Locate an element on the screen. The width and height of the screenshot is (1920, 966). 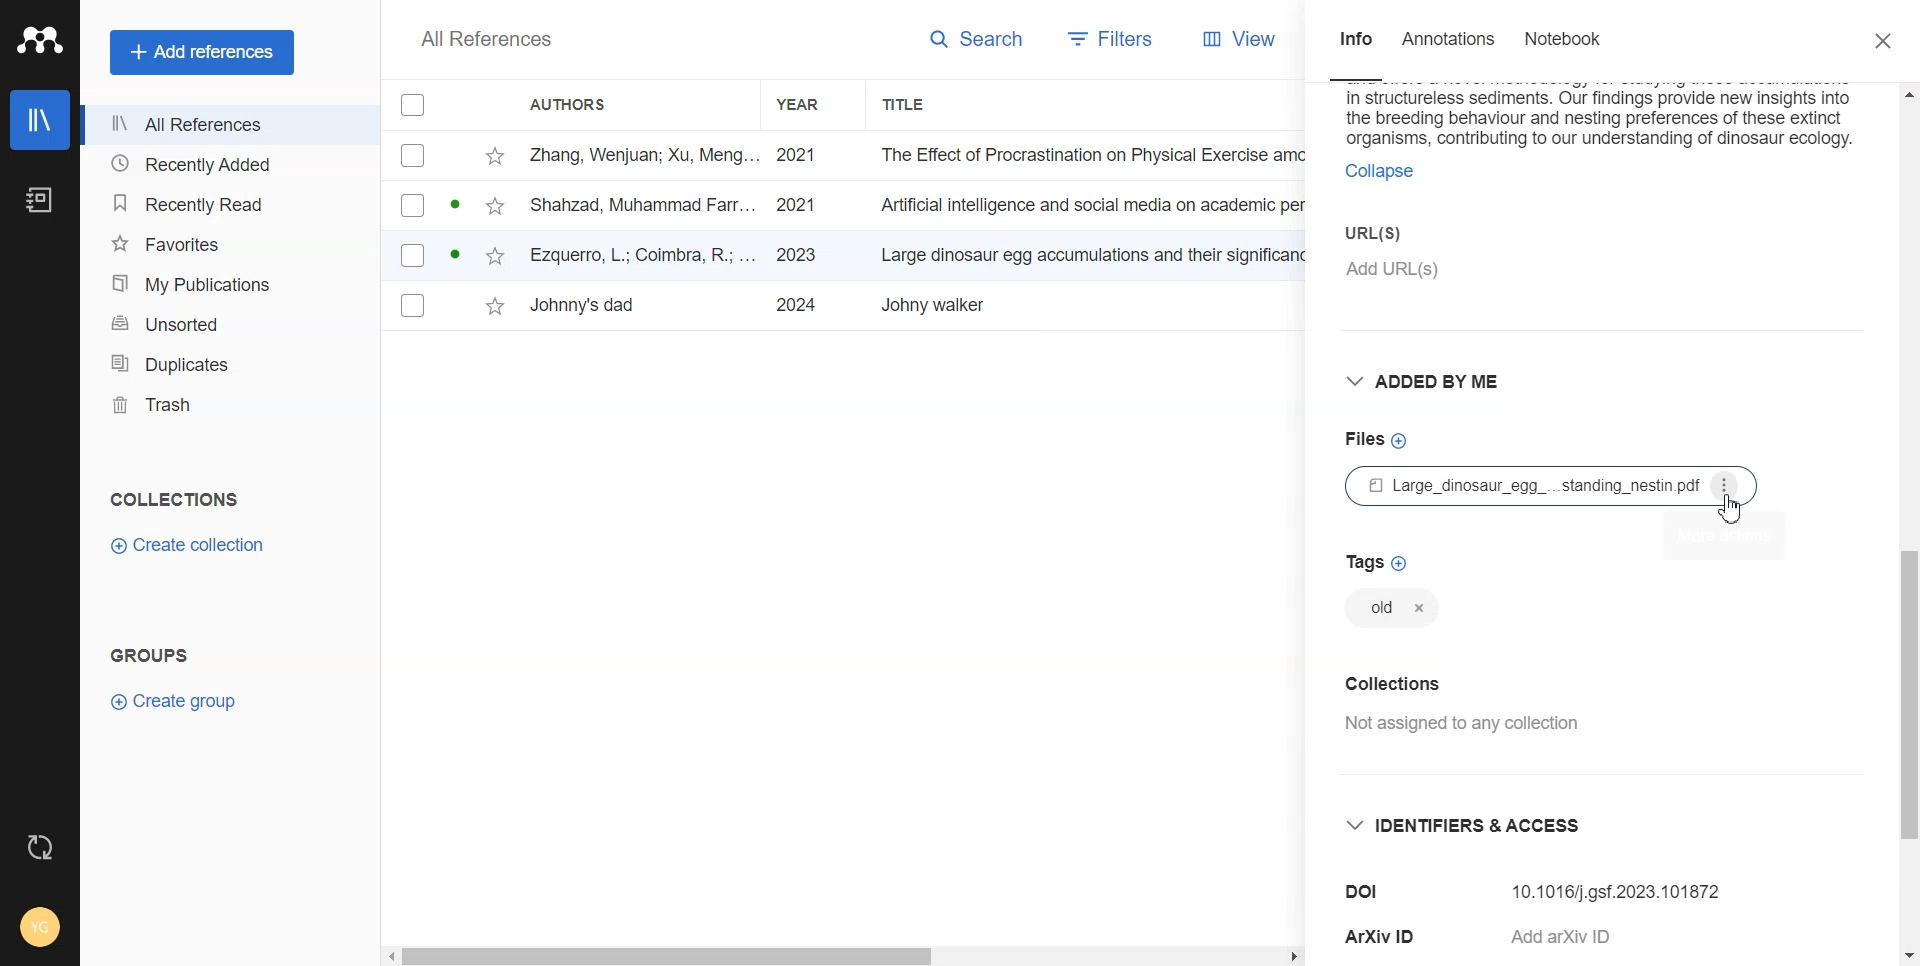
Notebook is located at coordinates (1563, 41).